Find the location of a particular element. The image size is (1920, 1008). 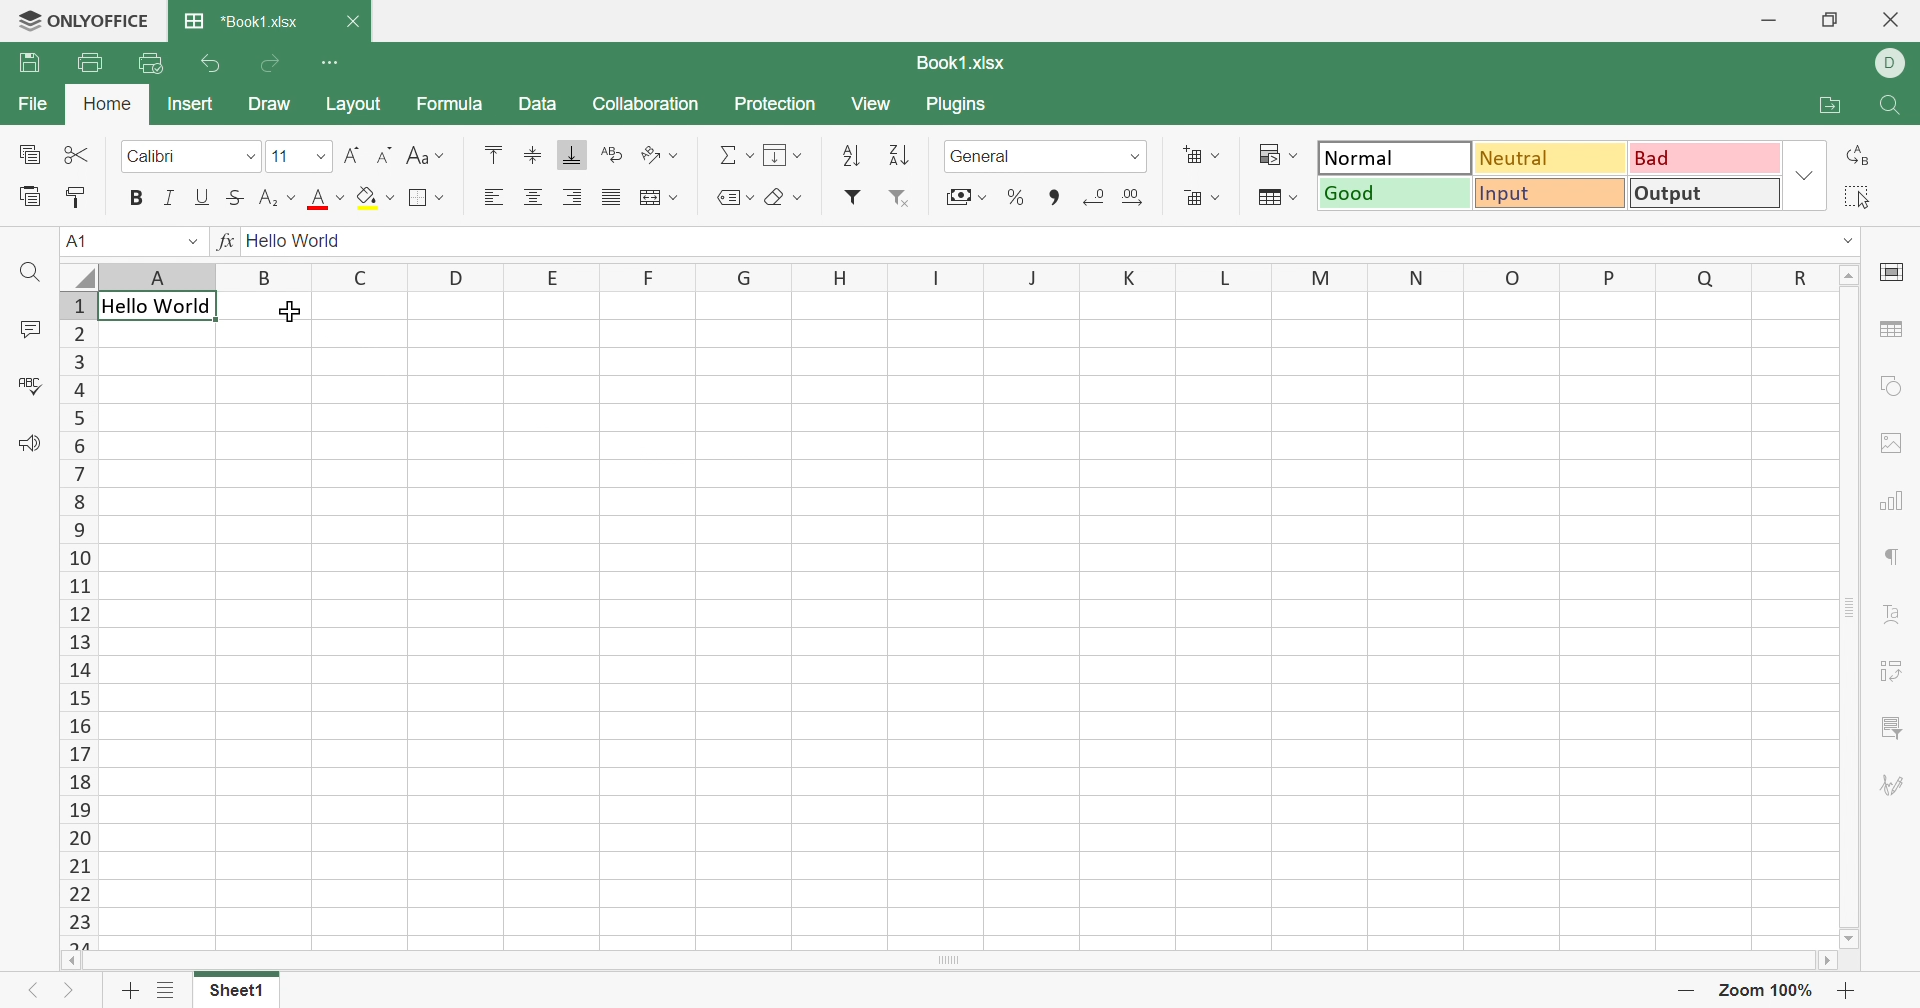

Justified is located at coordinates (612, 197).